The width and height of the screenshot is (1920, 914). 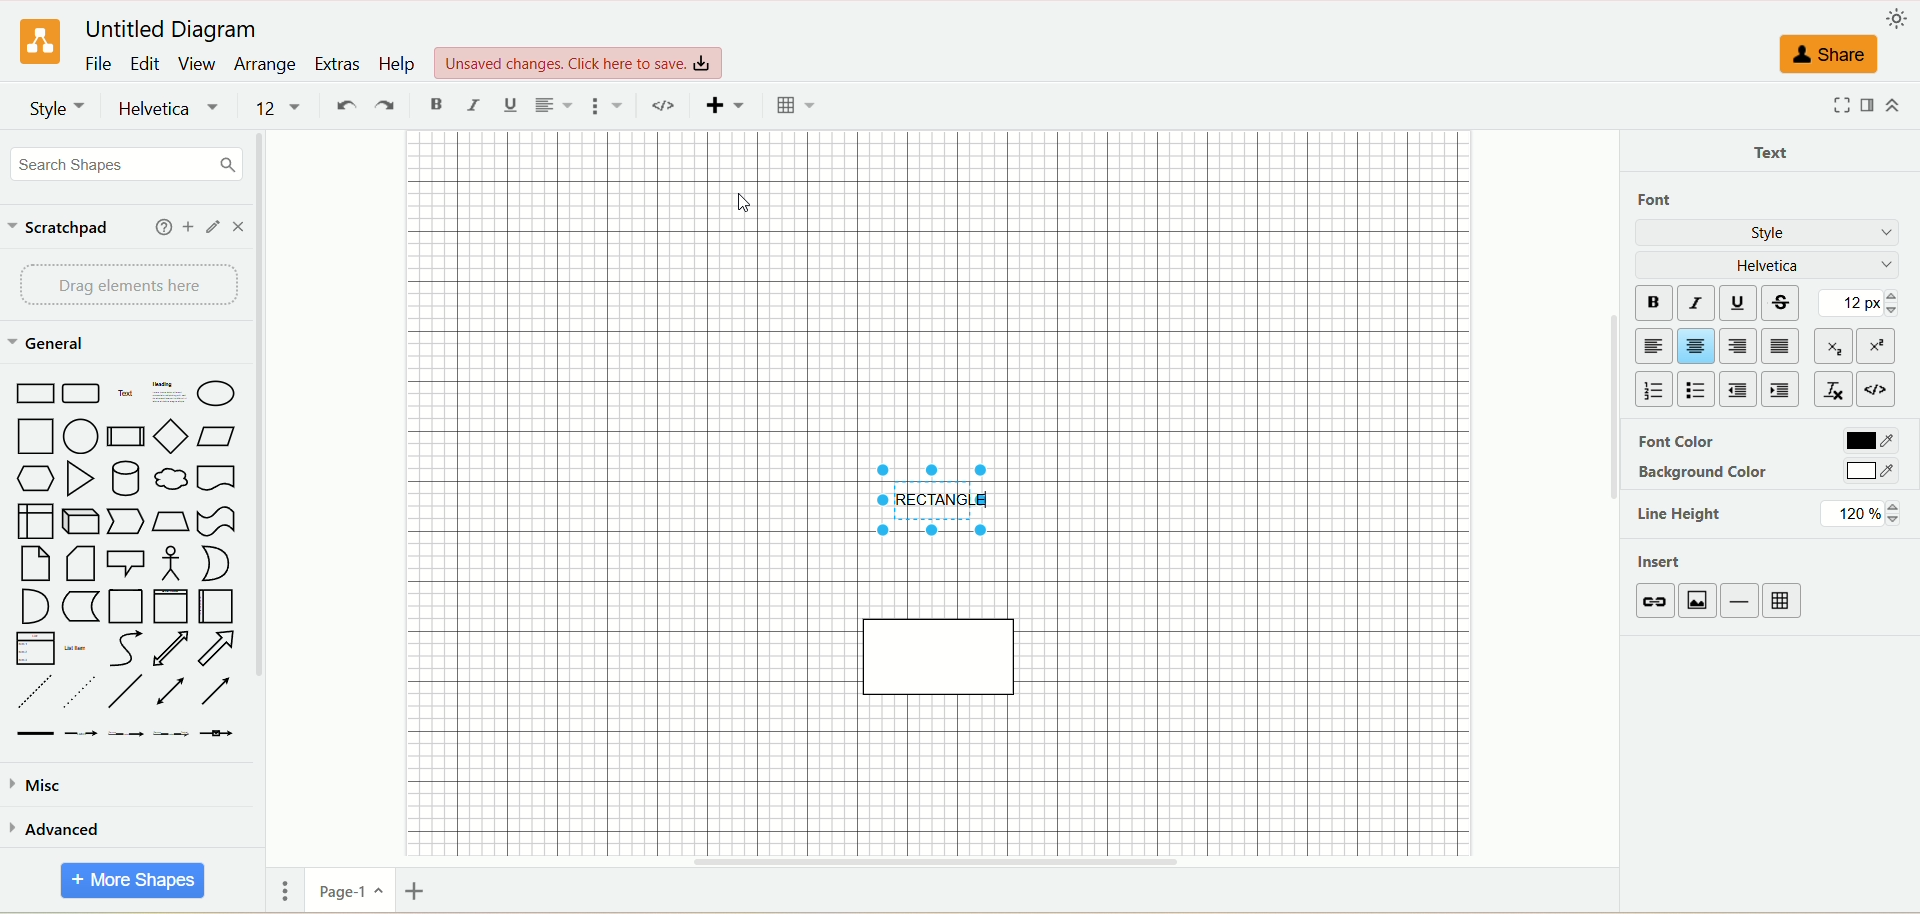 What do you see at coordinates (174, 563) in the screenshot?
I see `actor` at bounding box center [174, 563].